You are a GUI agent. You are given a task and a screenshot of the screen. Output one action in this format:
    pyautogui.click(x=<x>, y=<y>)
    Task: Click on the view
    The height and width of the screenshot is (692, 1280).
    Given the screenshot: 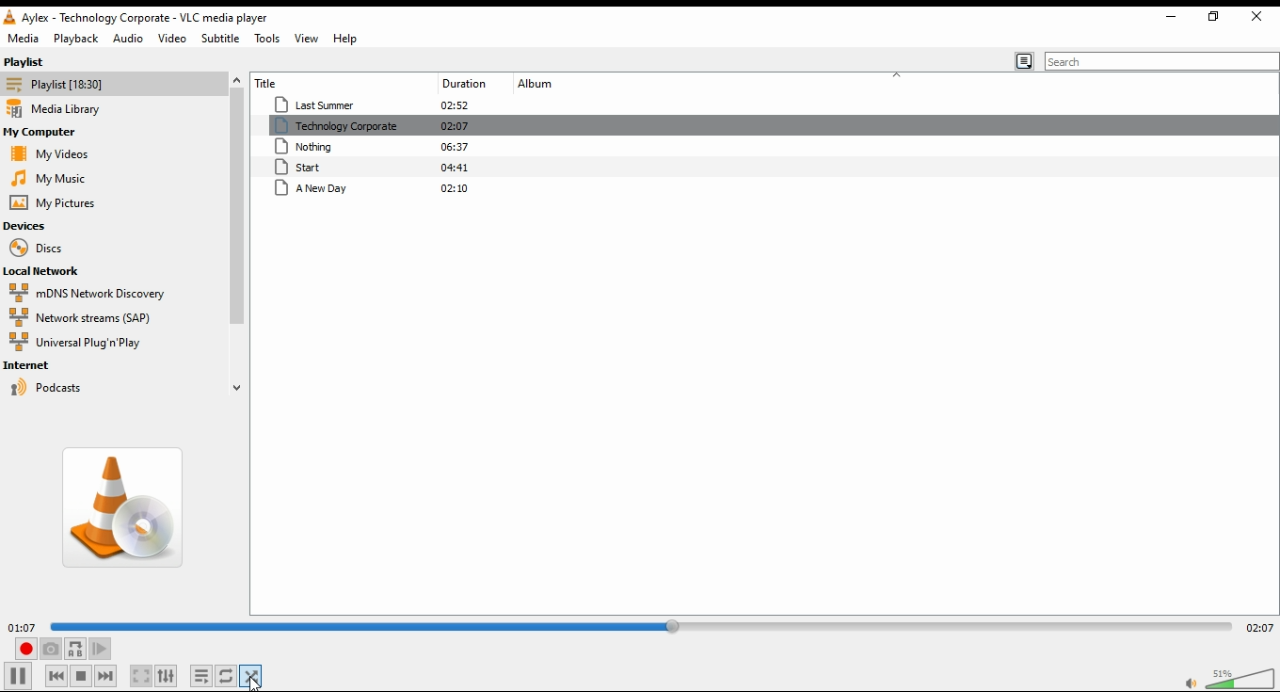 What is the action you would take?
    pyautogui.click(x=308, y=39)
    